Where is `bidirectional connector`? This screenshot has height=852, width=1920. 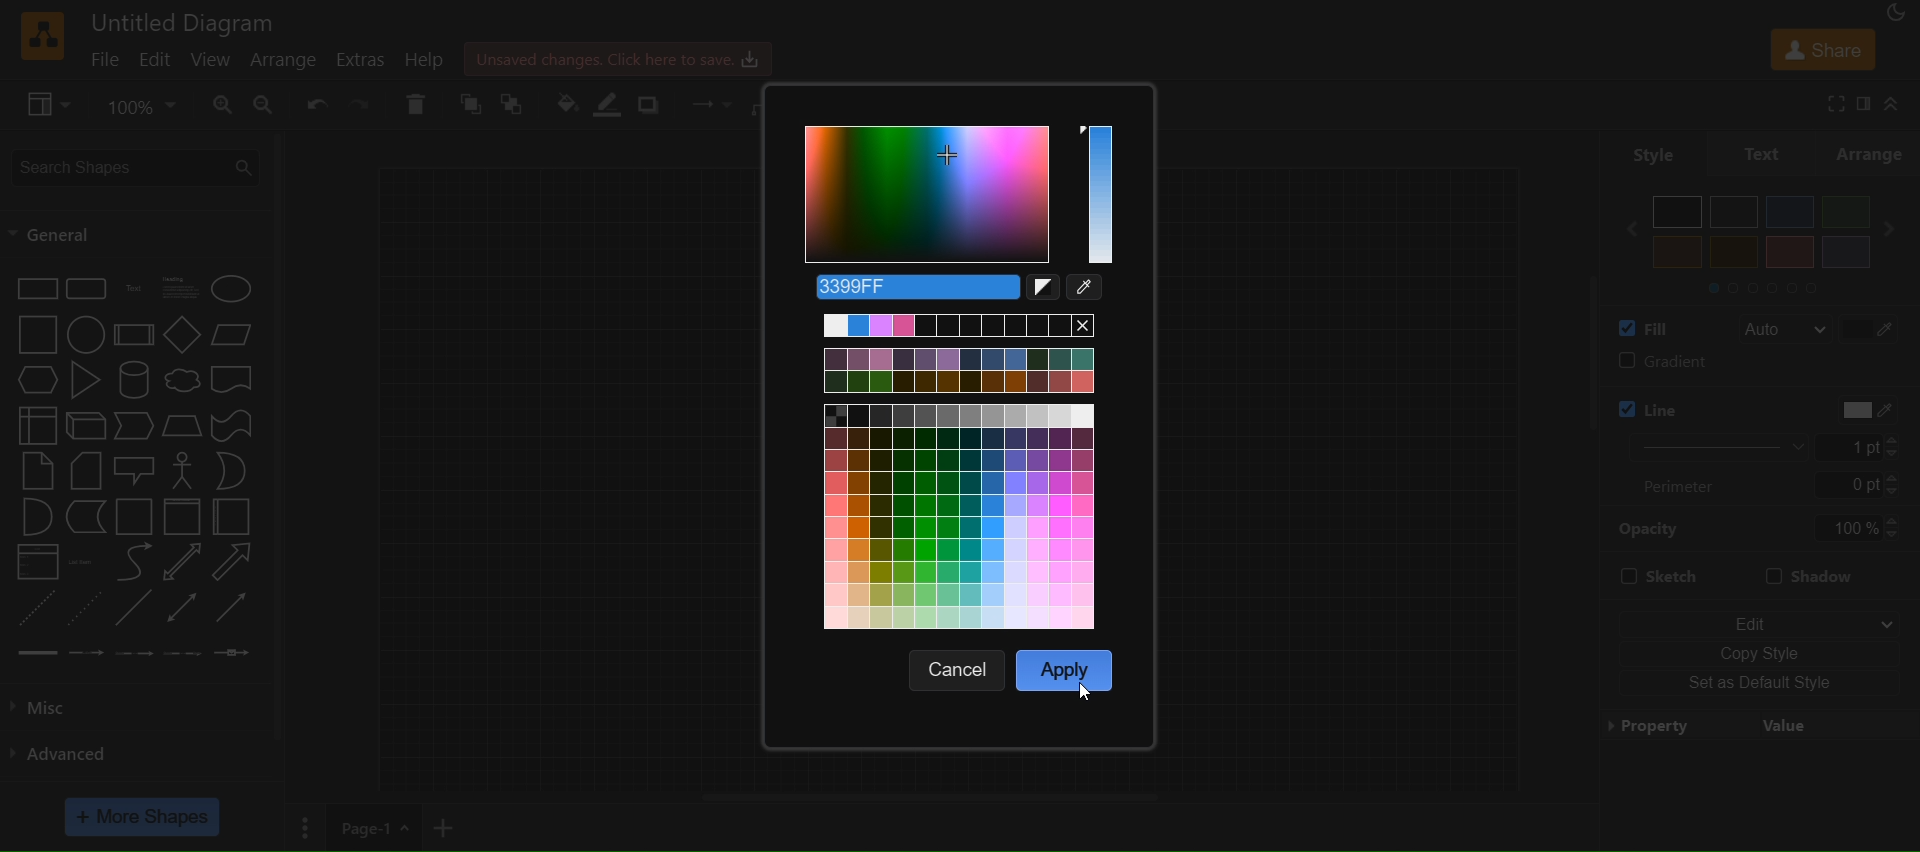 bidirectional connector is located at coordinates (185, 607).